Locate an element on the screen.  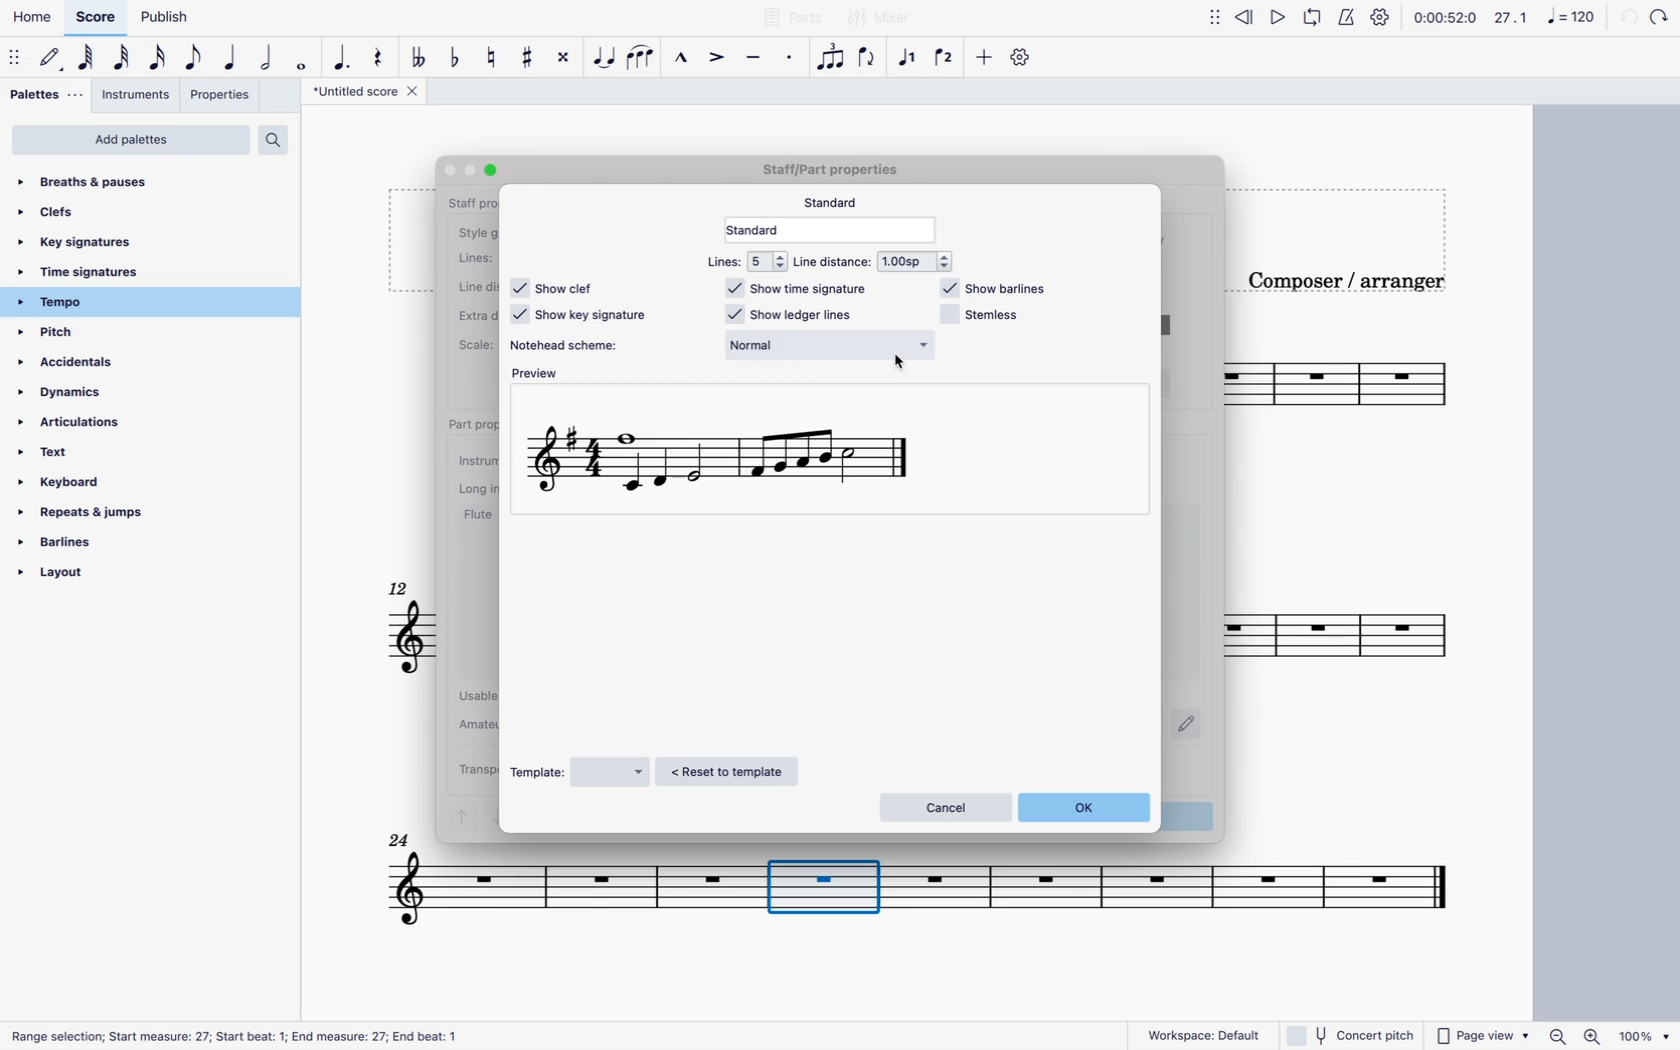
page view is located at coordinates (1482, 1034).